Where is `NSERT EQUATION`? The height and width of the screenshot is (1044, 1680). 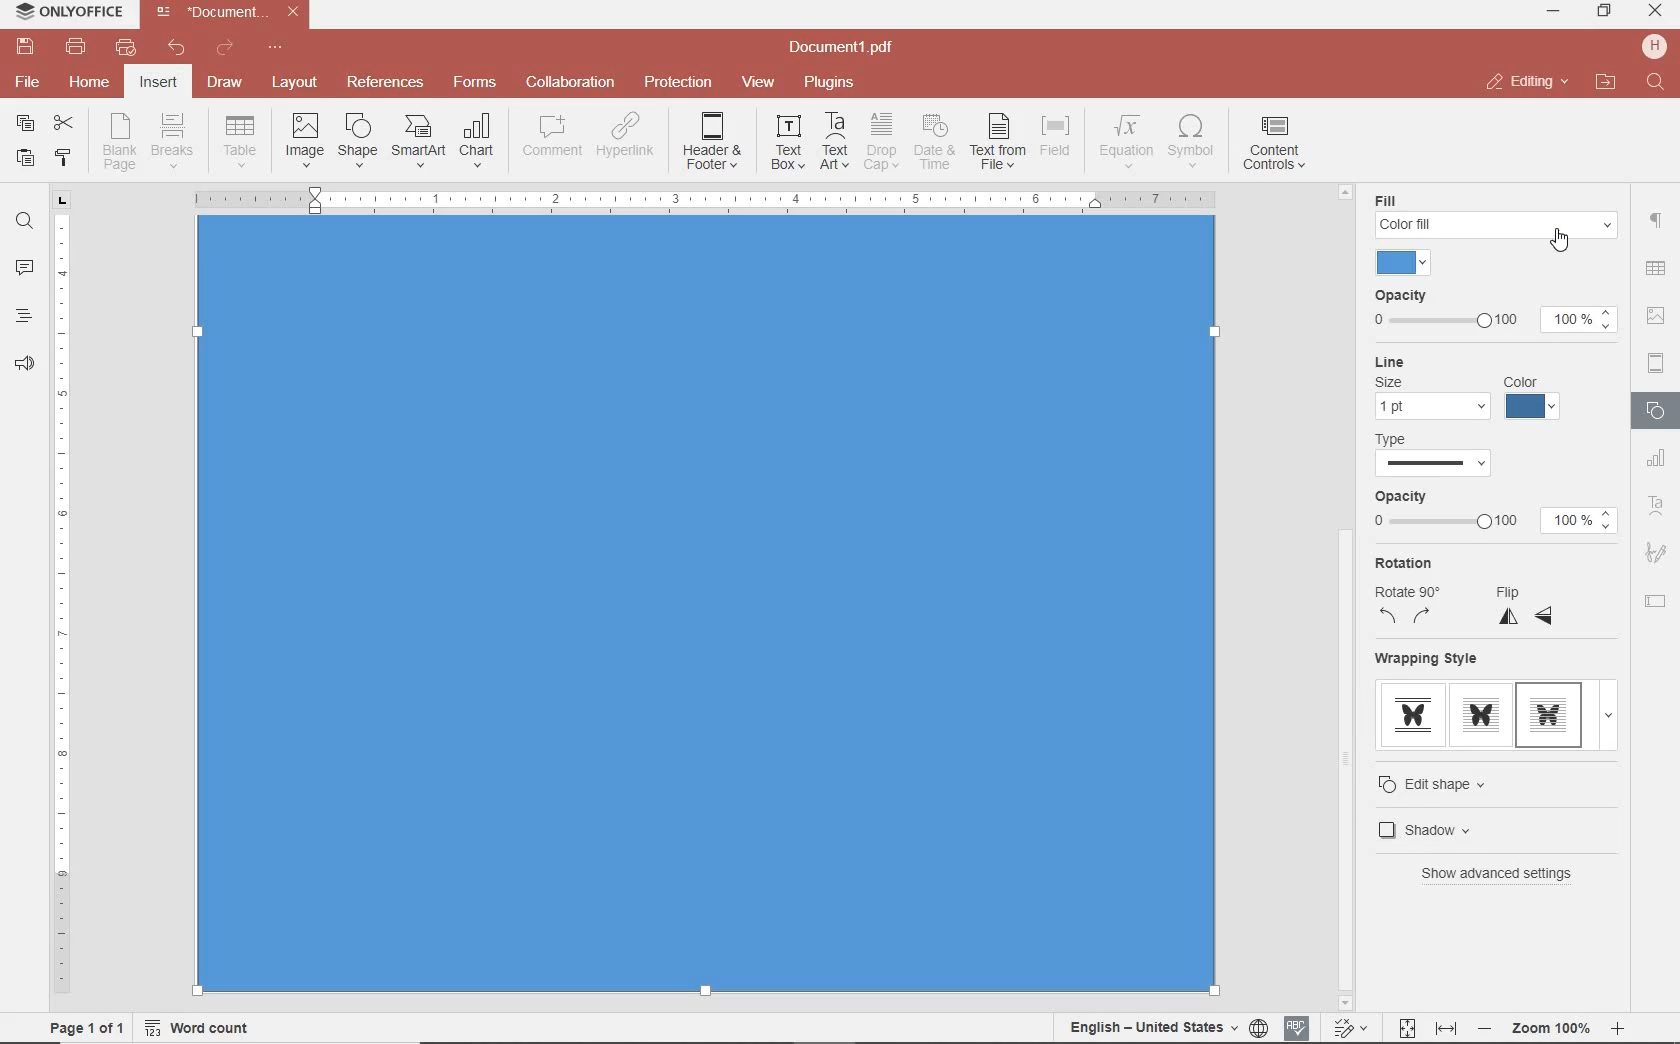
NSERT EQUATION is located at coordinates (1124, 140).